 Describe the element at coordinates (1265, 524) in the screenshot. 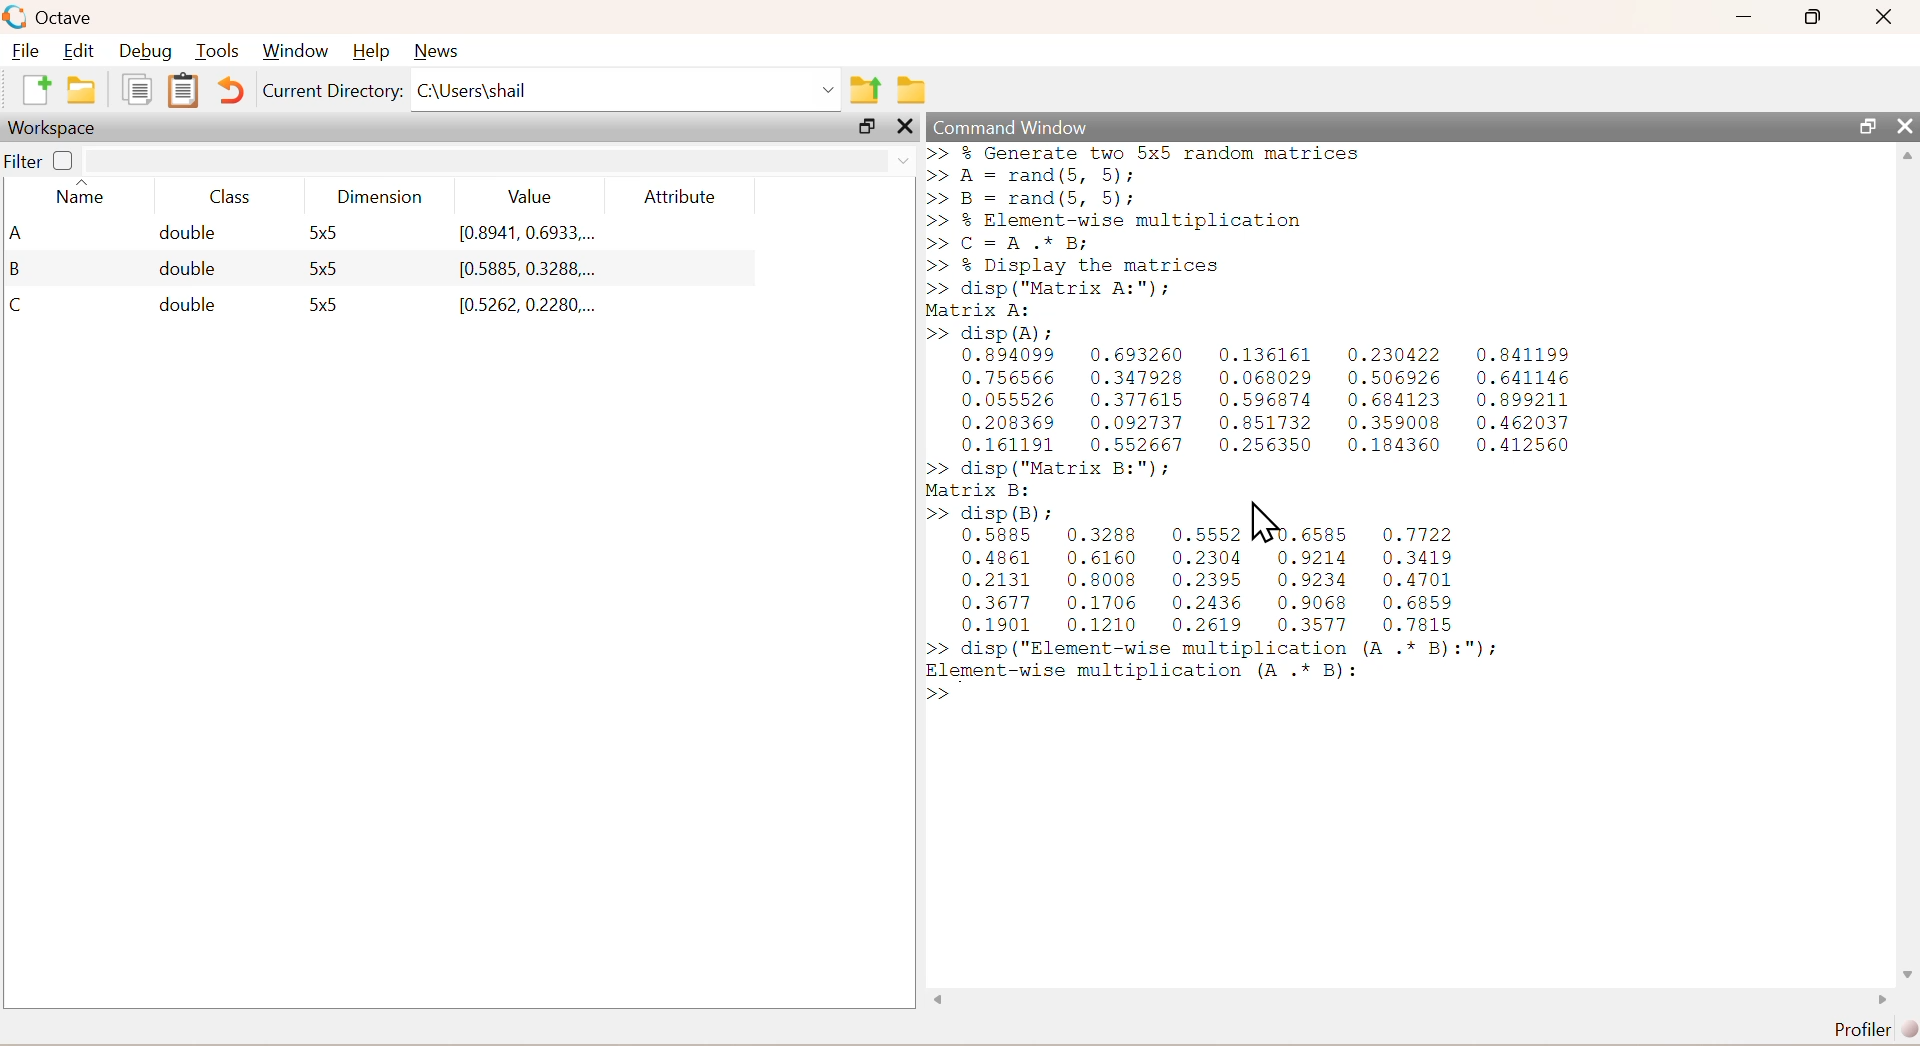

I see `Cursor` at that location.